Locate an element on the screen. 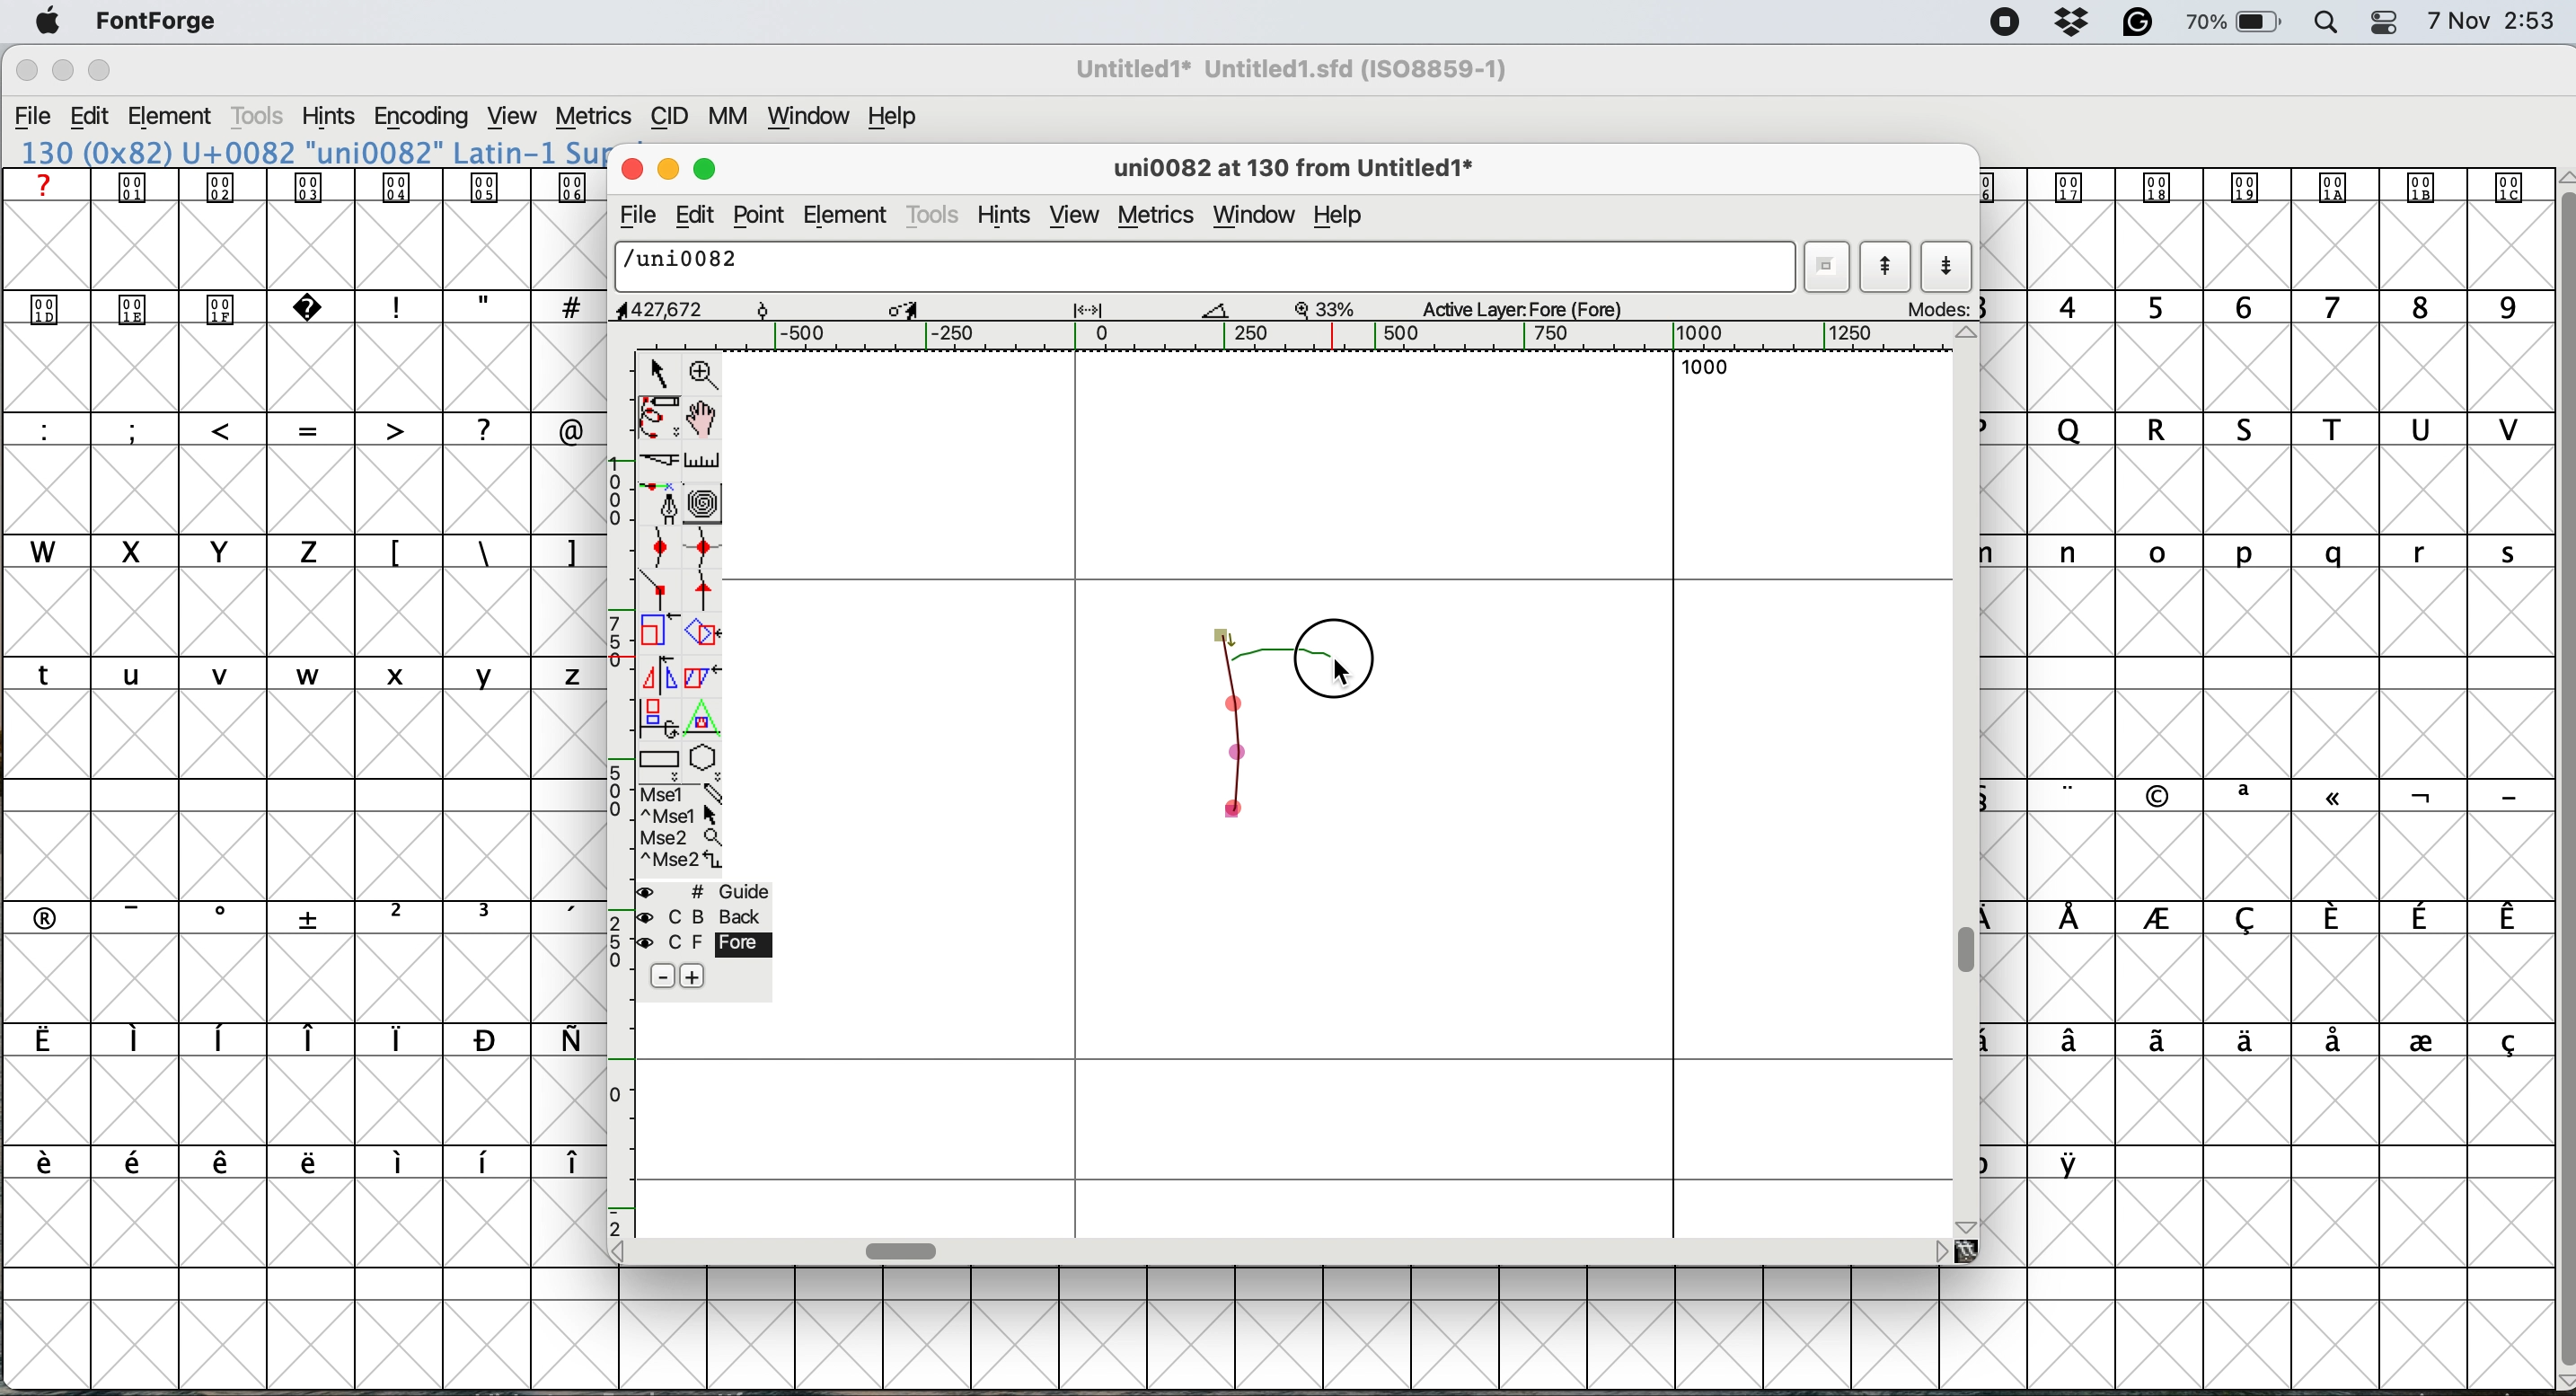 This screenshot has height=1396, width=2576. font name is located at coordinates (1299, 69).